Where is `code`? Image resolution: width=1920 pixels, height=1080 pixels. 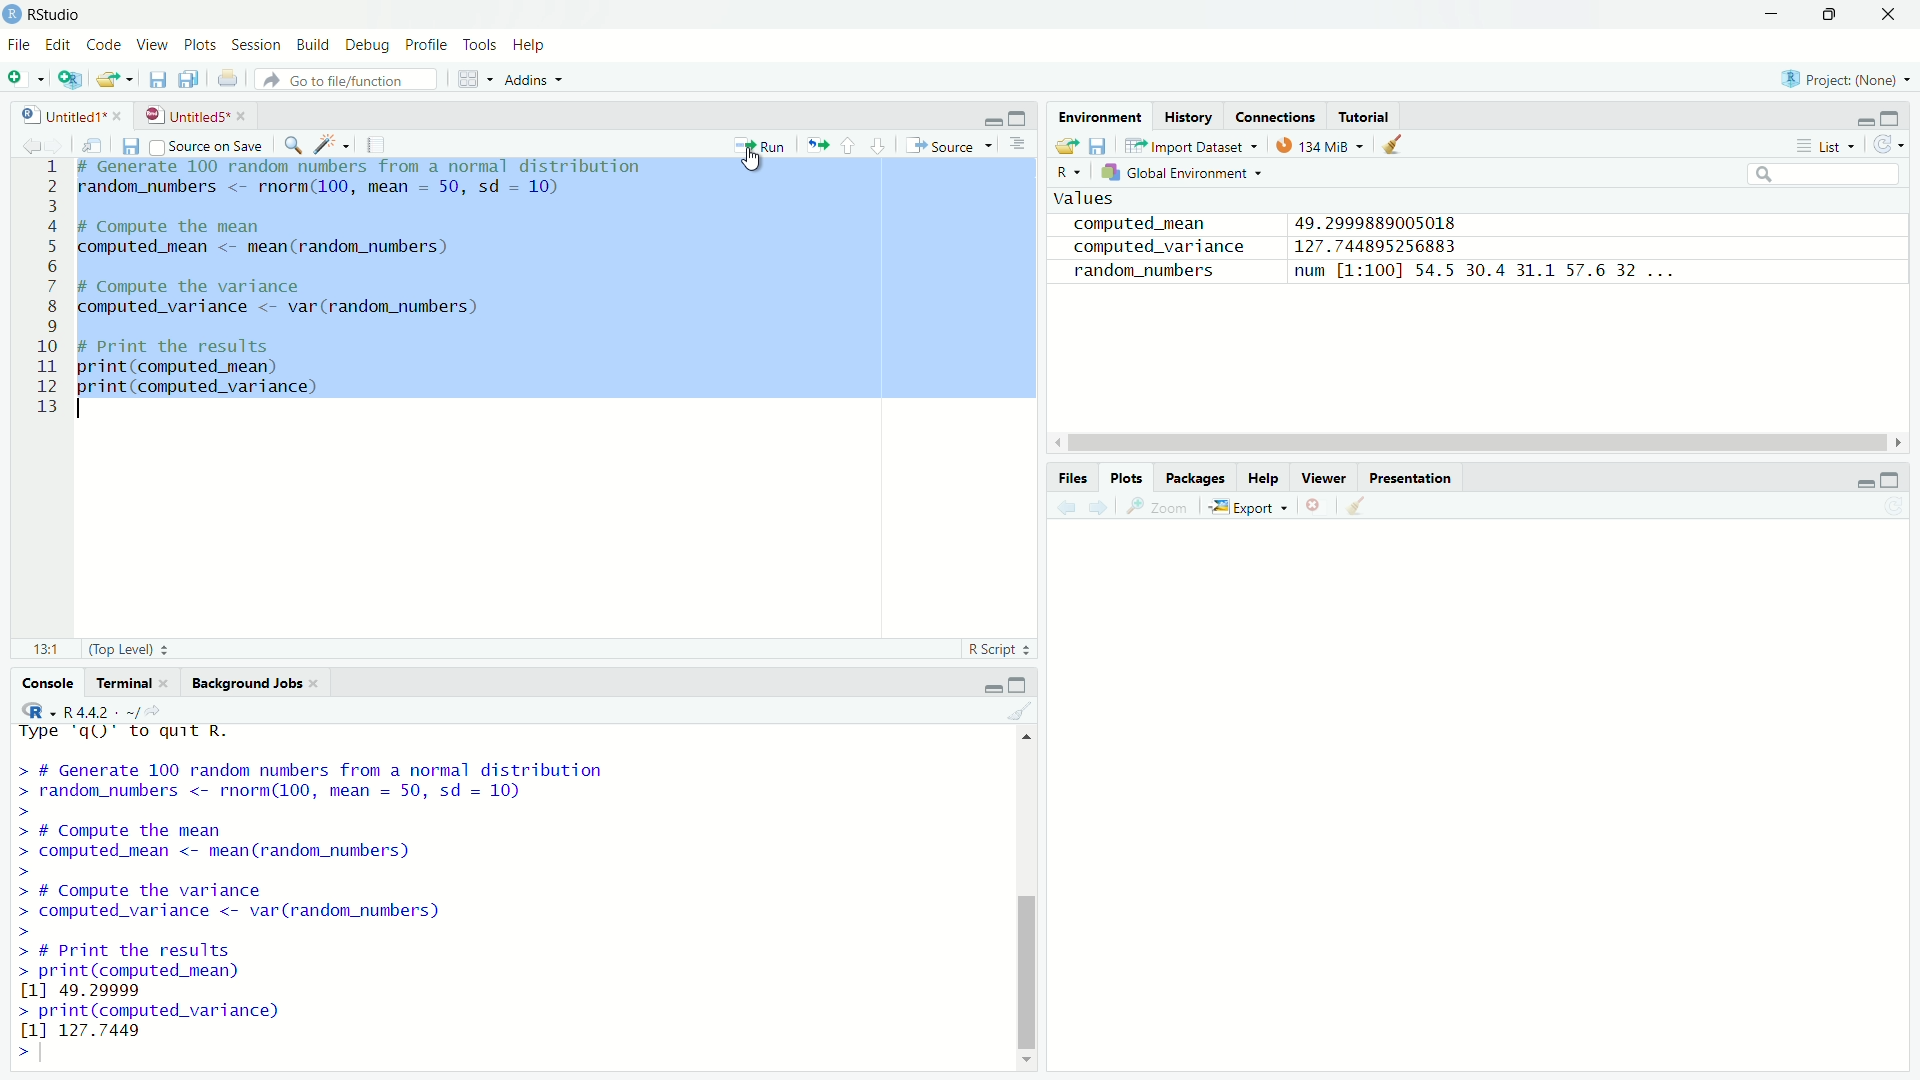
code is located at coordinates (104, 45).